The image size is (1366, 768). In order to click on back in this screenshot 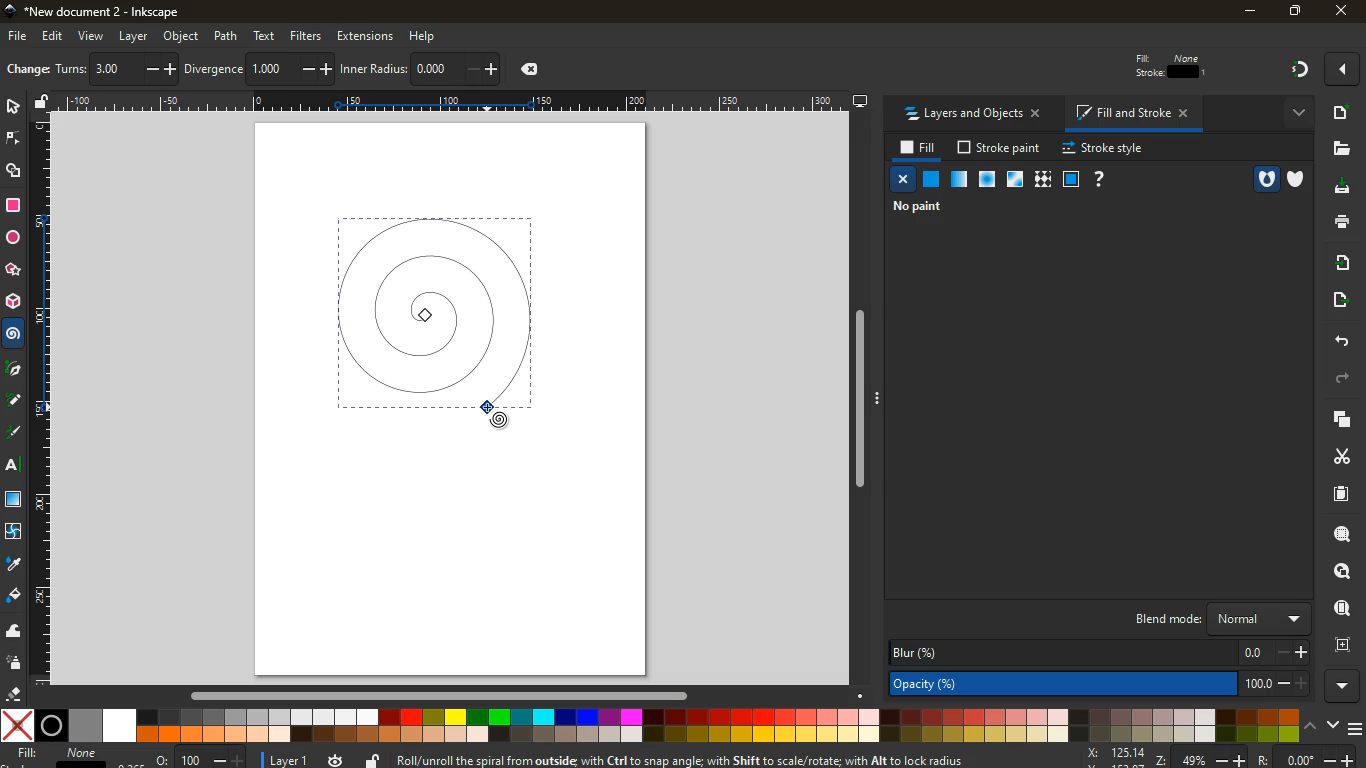, I will do `click(1339, 341)`.